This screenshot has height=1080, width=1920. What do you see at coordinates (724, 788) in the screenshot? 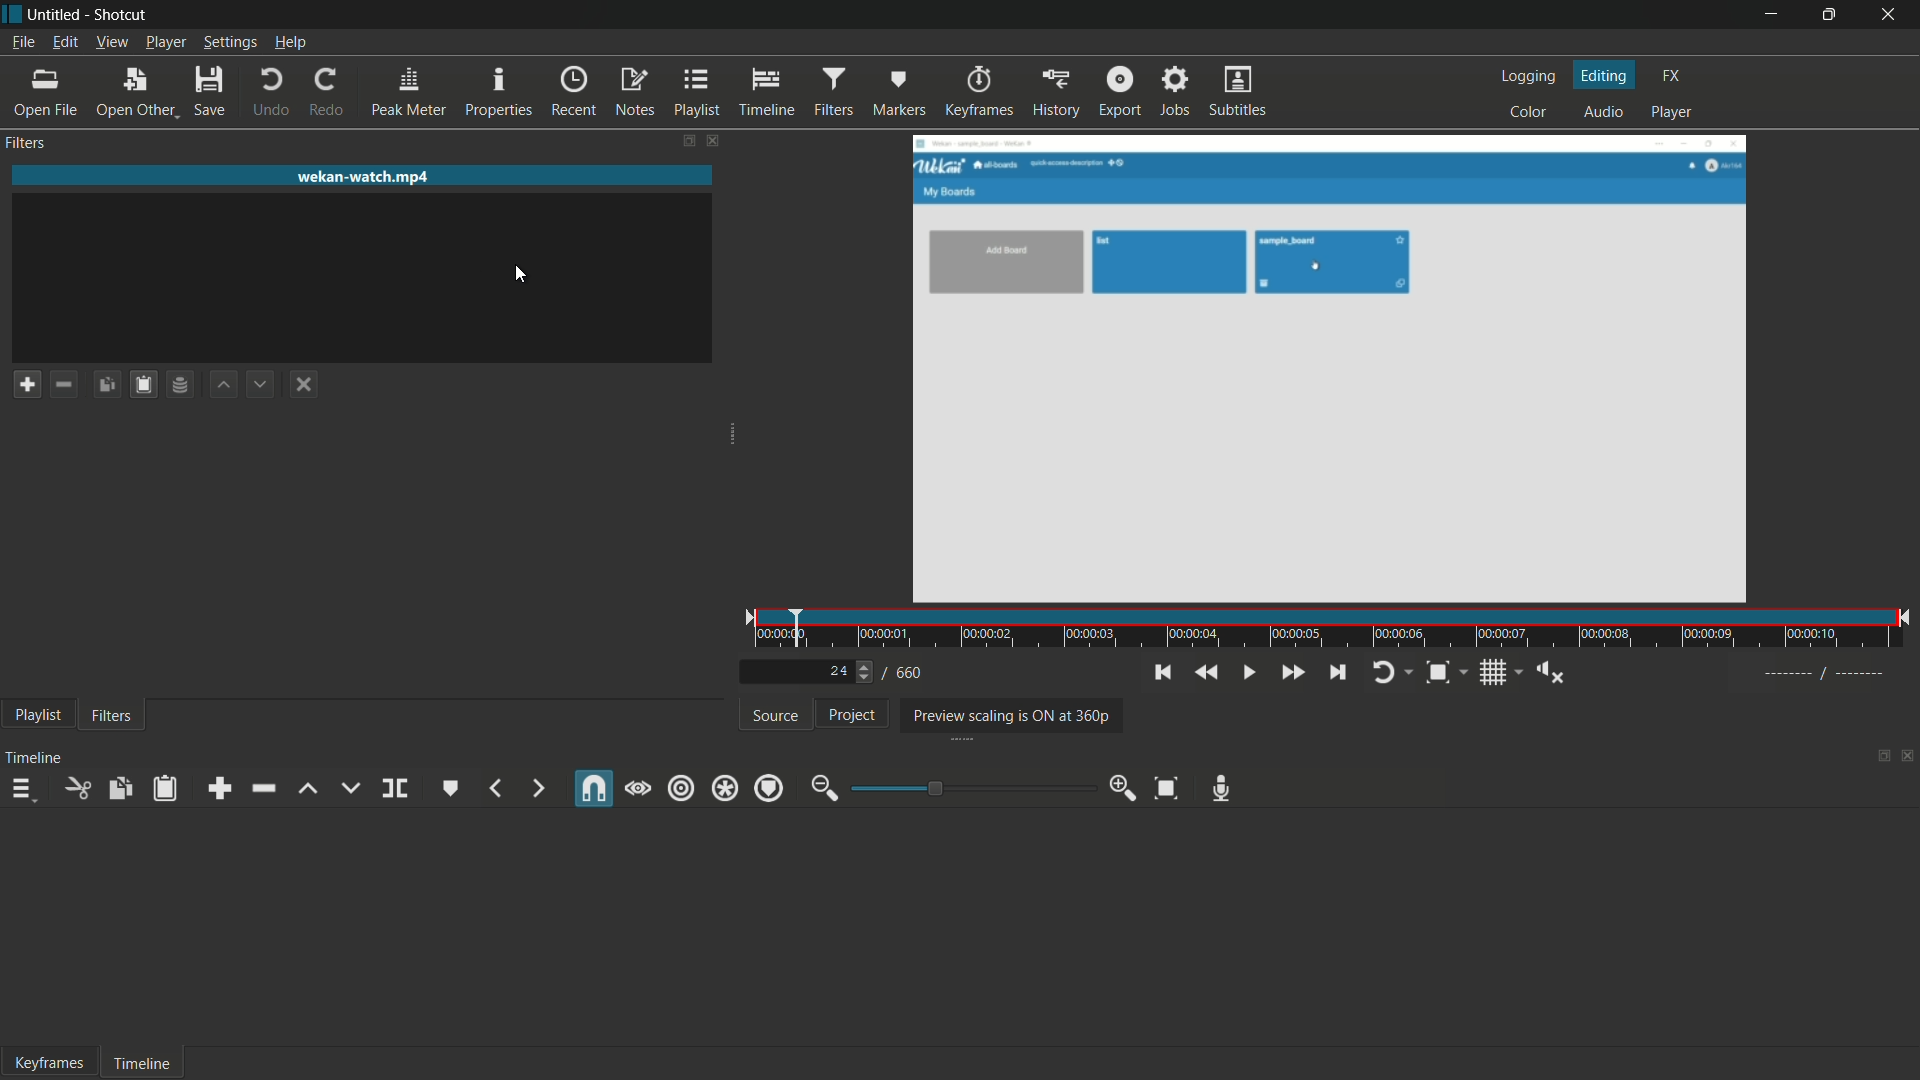
I see `ripple all tracks` at bounding box center [724, 788].